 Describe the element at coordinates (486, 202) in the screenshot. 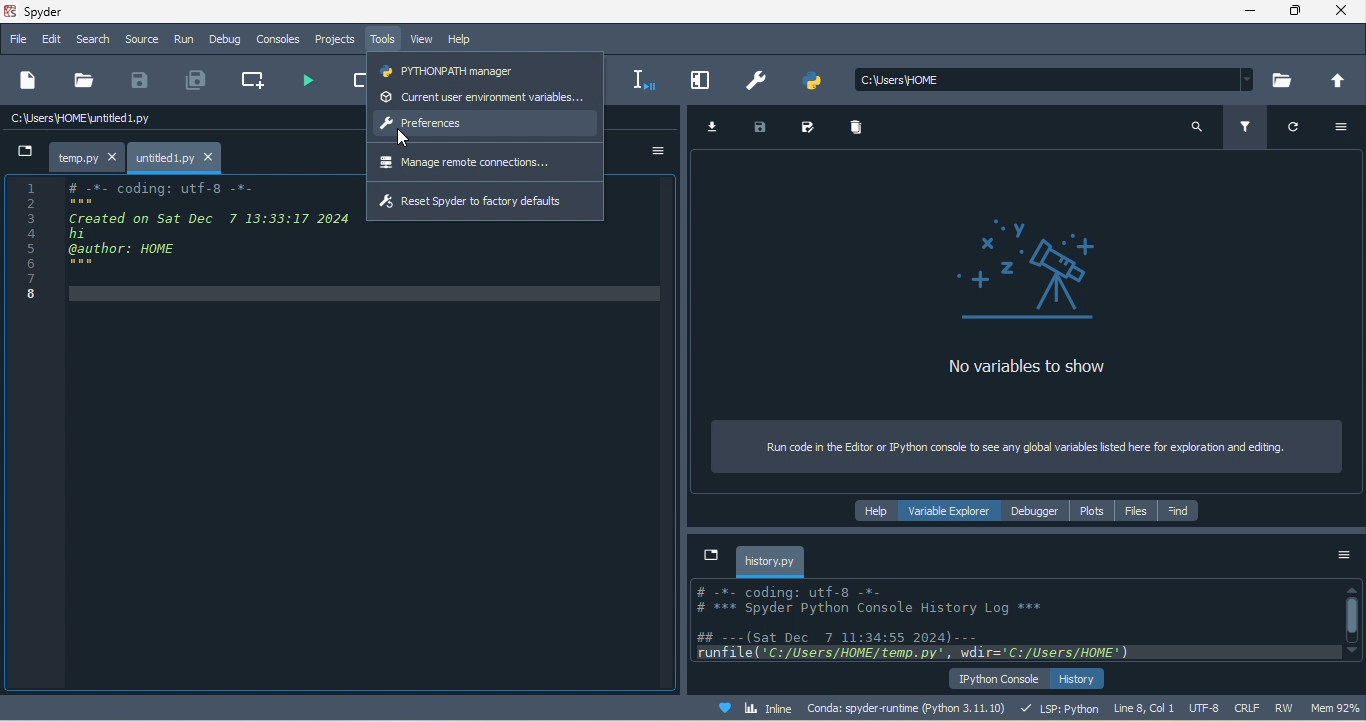

I see `reset spyder to factory defaults` at that location.